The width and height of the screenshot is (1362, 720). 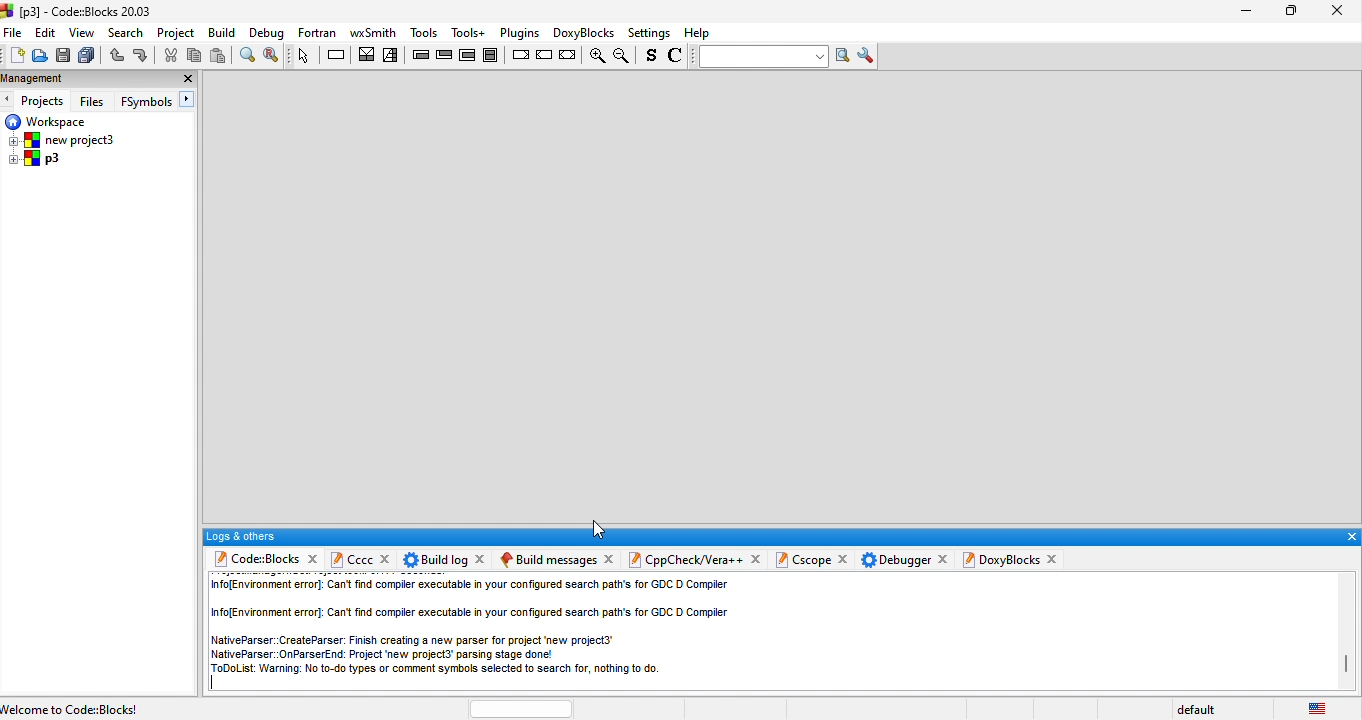 I want to click on find, so click(x=246, y=55).